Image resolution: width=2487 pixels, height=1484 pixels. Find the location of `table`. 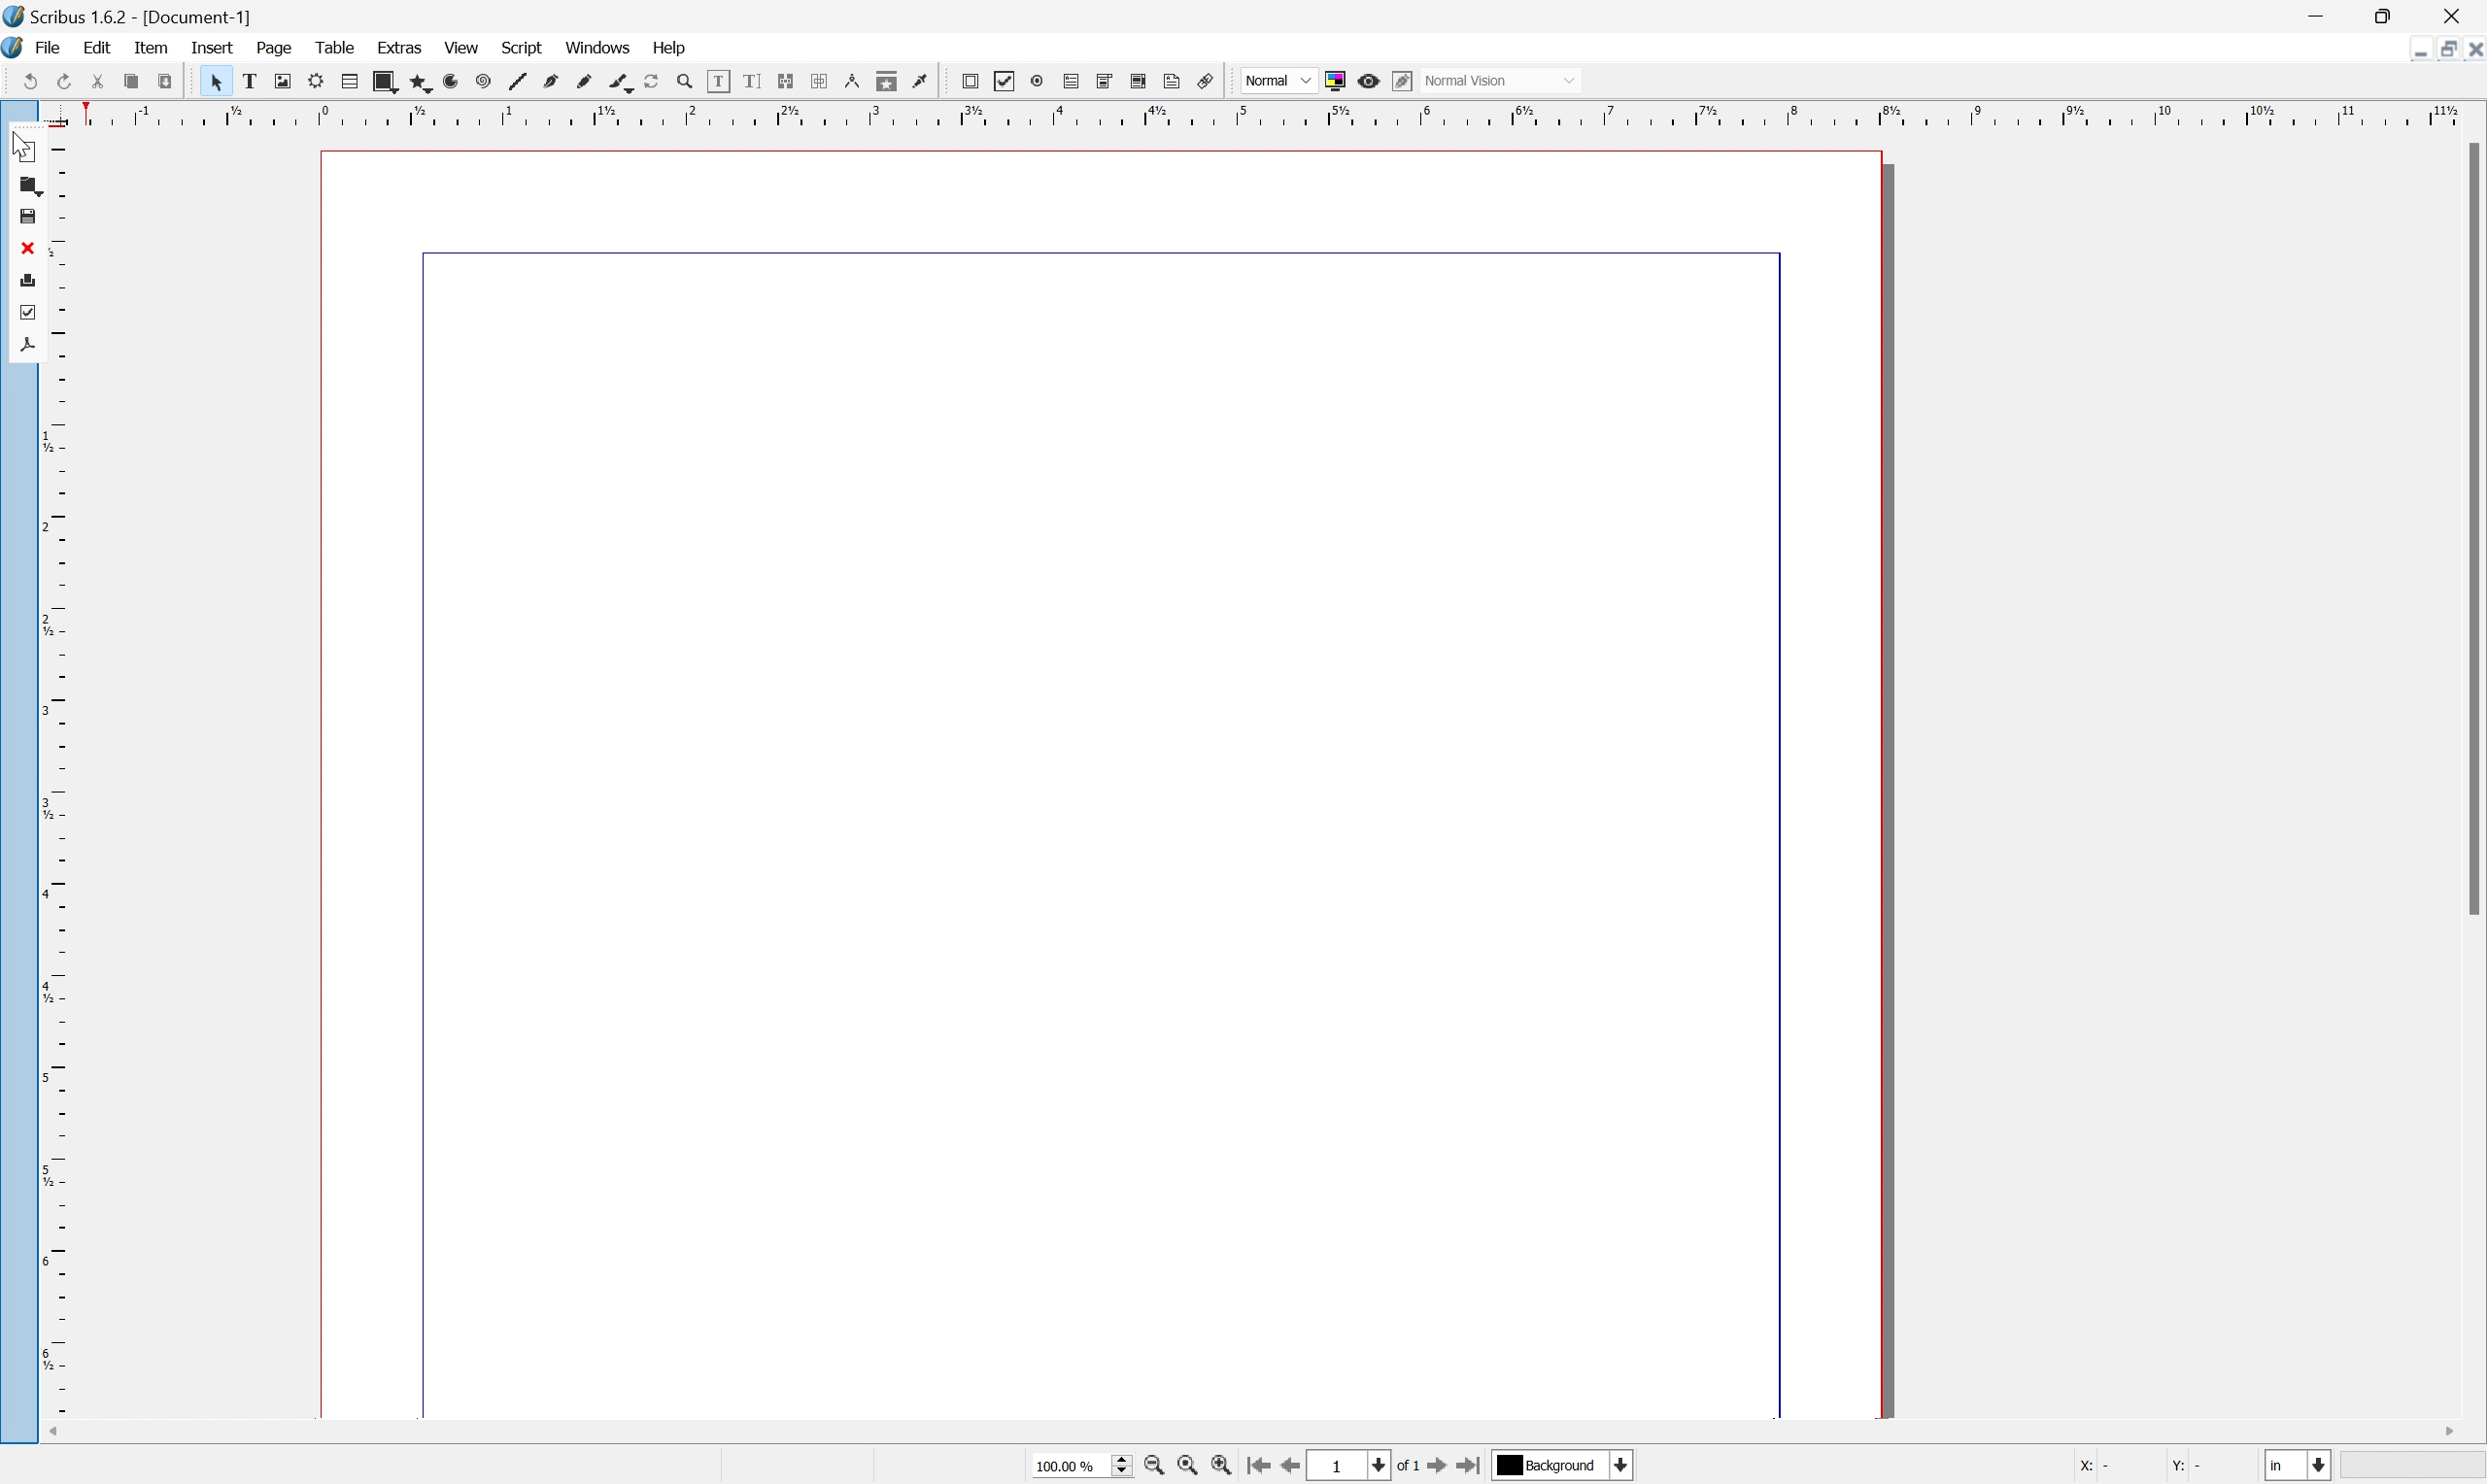

table is located at coordinates (586, 81).